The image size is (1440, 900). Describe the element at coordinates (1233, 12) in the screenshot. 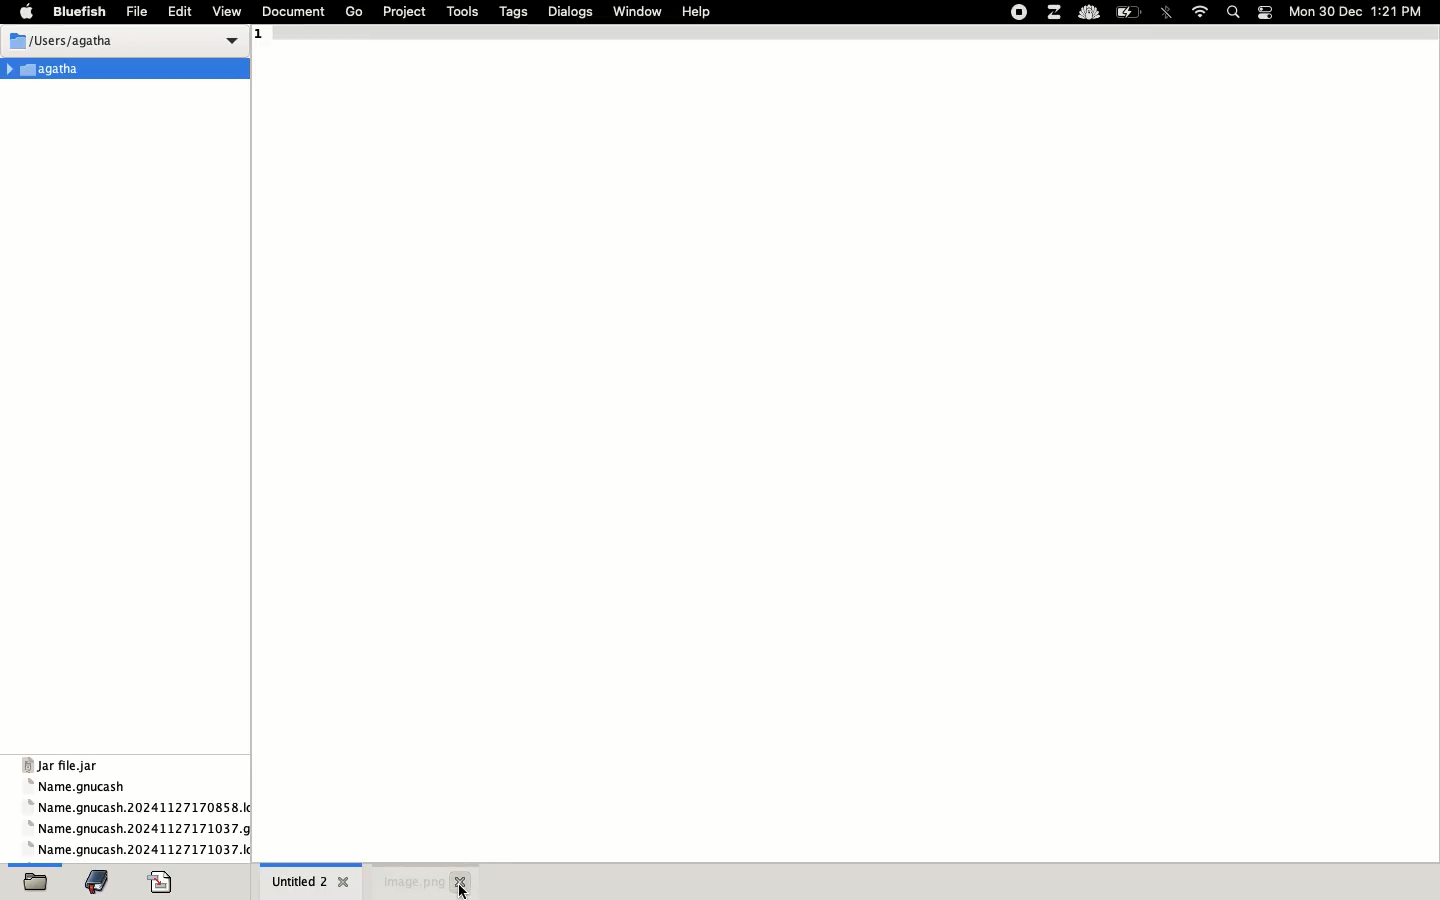

I see `search` at that location.